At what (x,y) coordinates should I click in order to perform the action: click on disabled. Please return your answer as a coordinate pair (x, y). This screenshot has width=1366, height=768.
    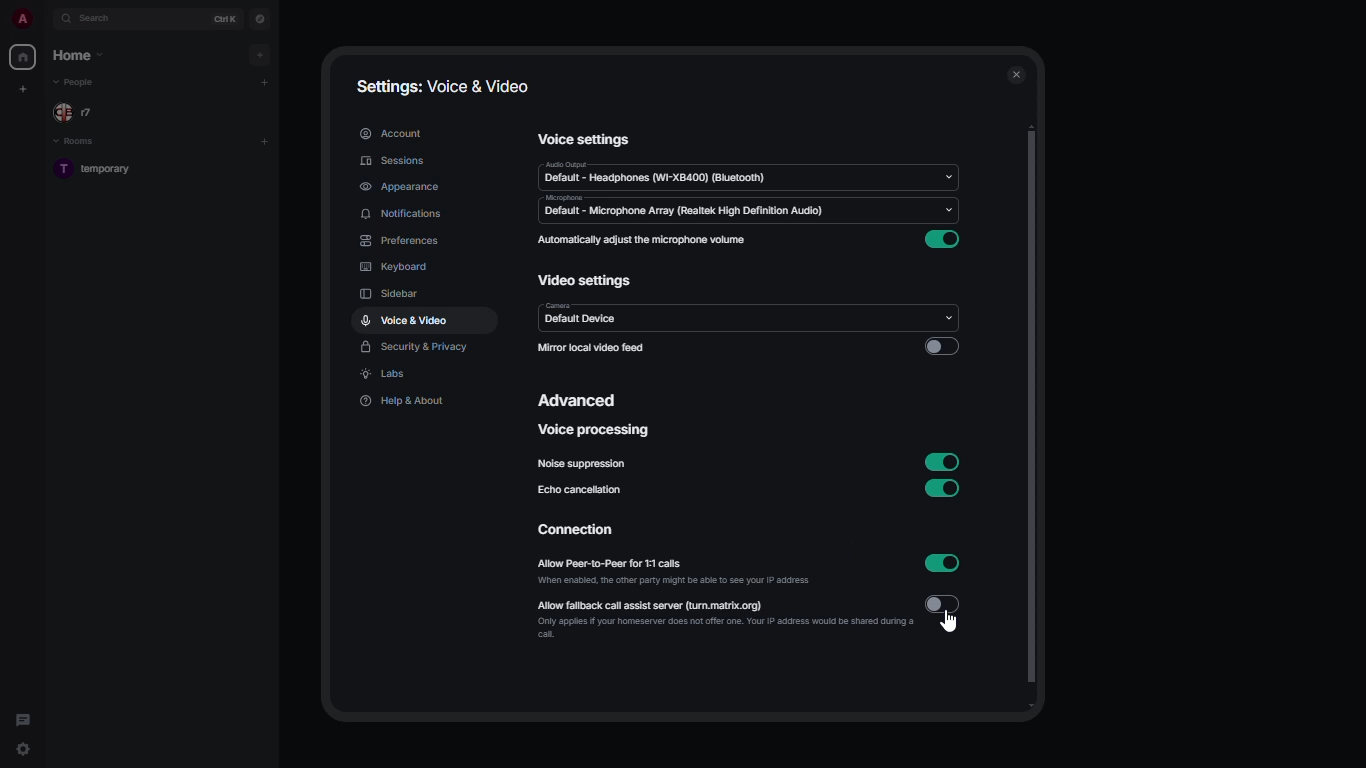
    Looking at the image, I should click on (944, 347).